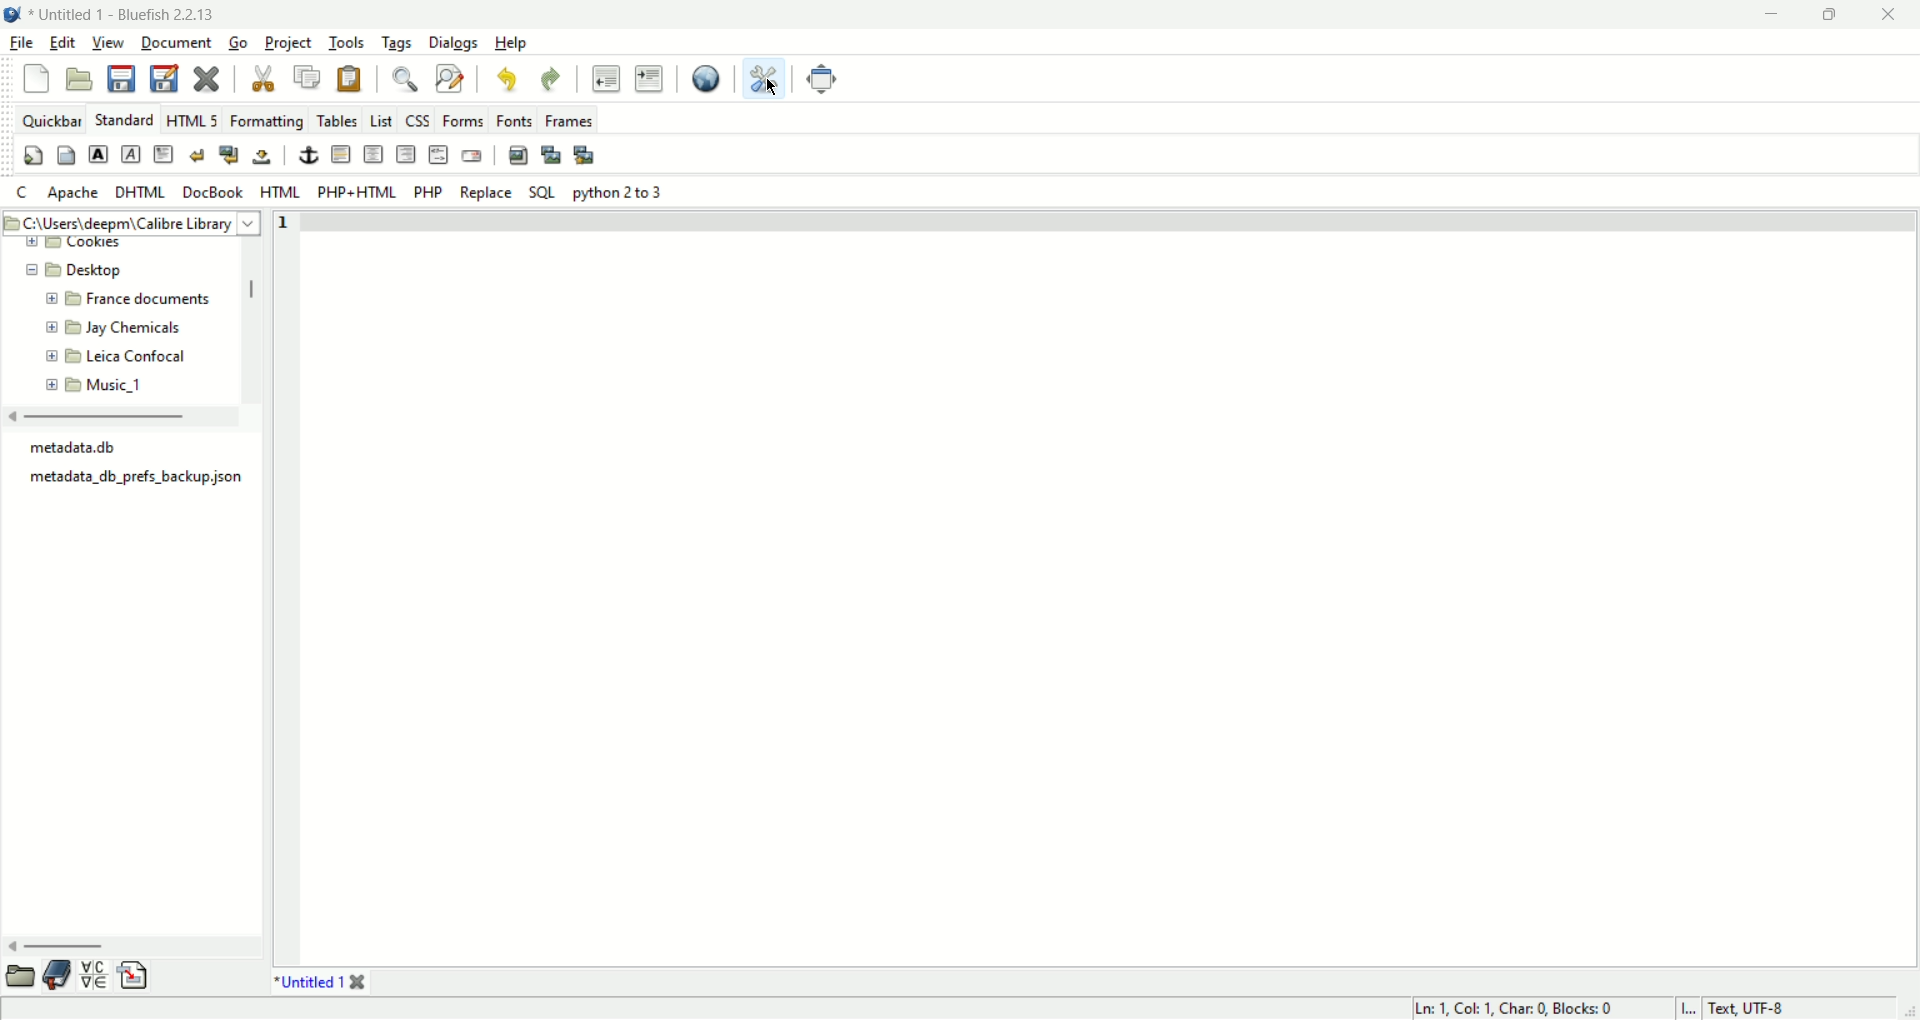 This screenshot has height=1020, width=1920. Describe the element at coordinates (53, 949) in the screenshot. I see `horizontal scroll bar` at that location.